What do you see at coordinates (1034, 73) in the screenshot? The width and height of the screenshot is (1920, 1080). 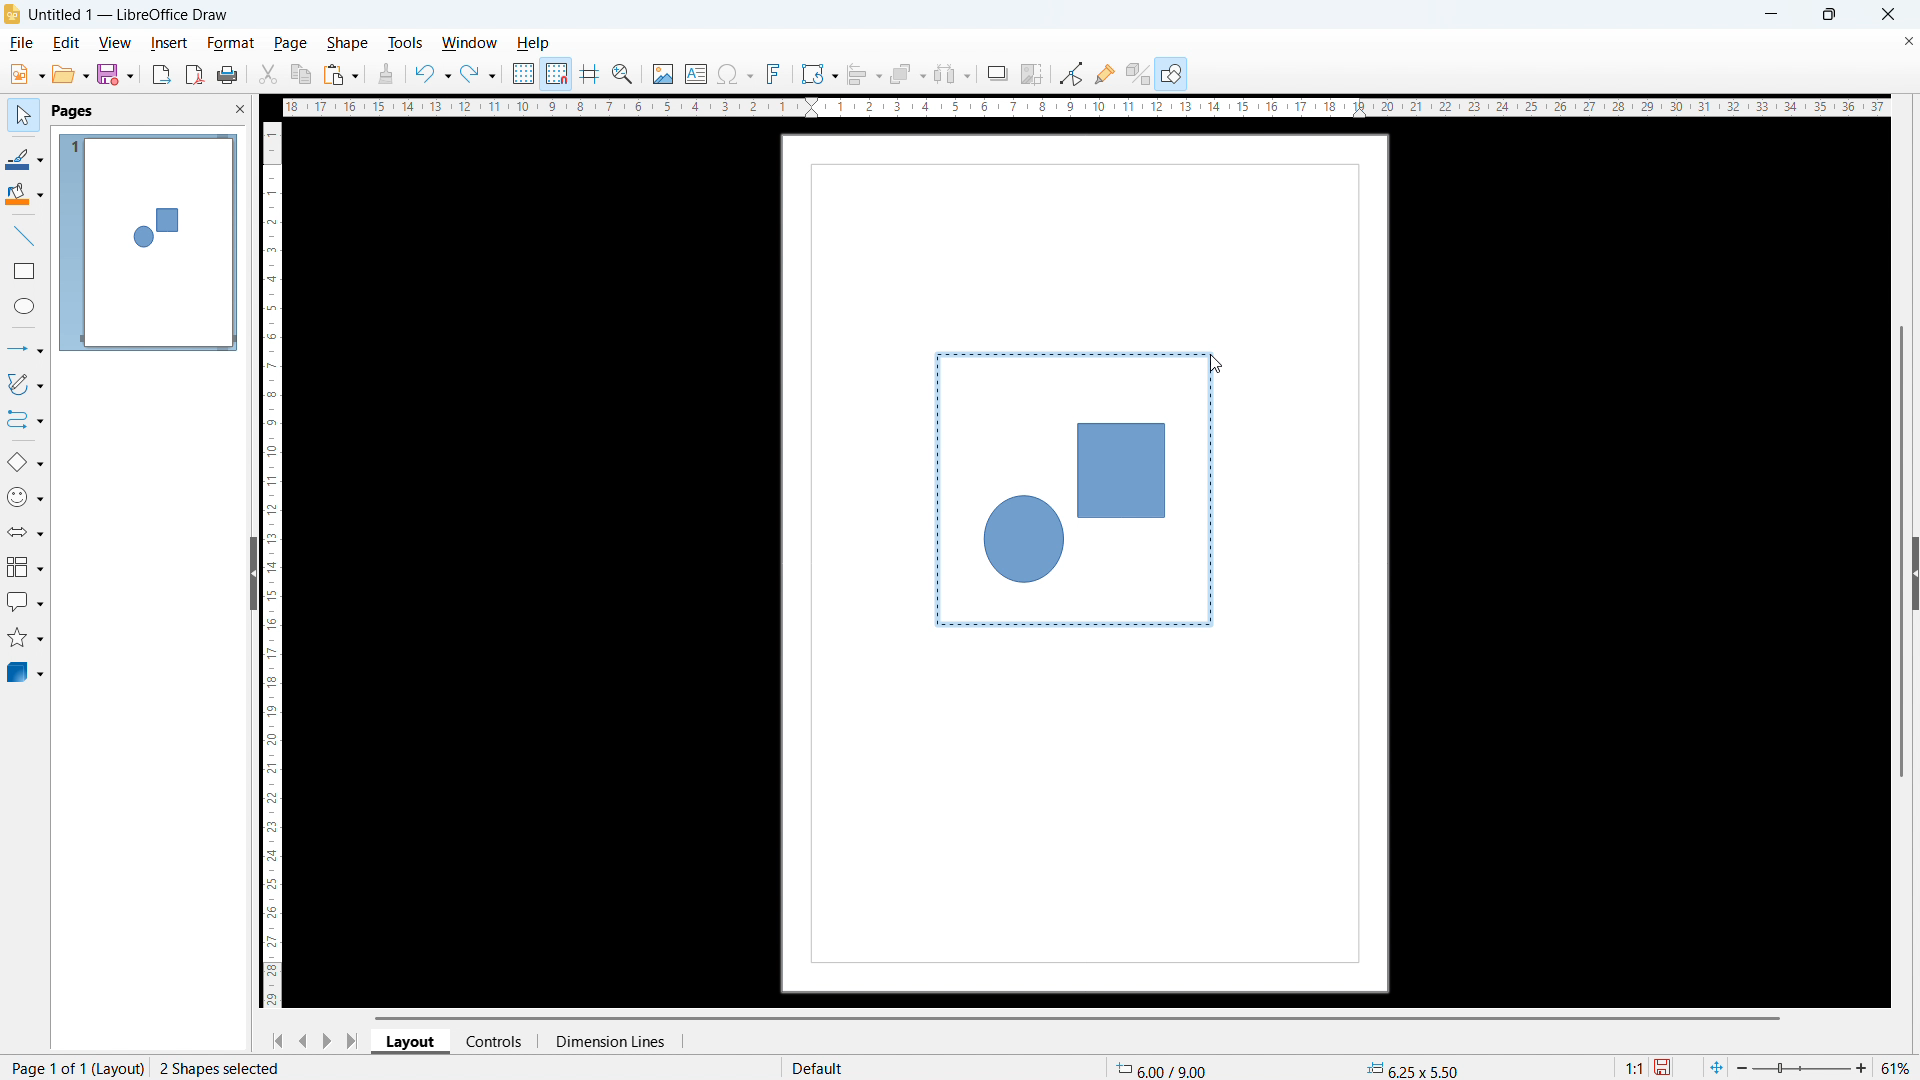 I see `crop image` at bounding box center [1034, 73].